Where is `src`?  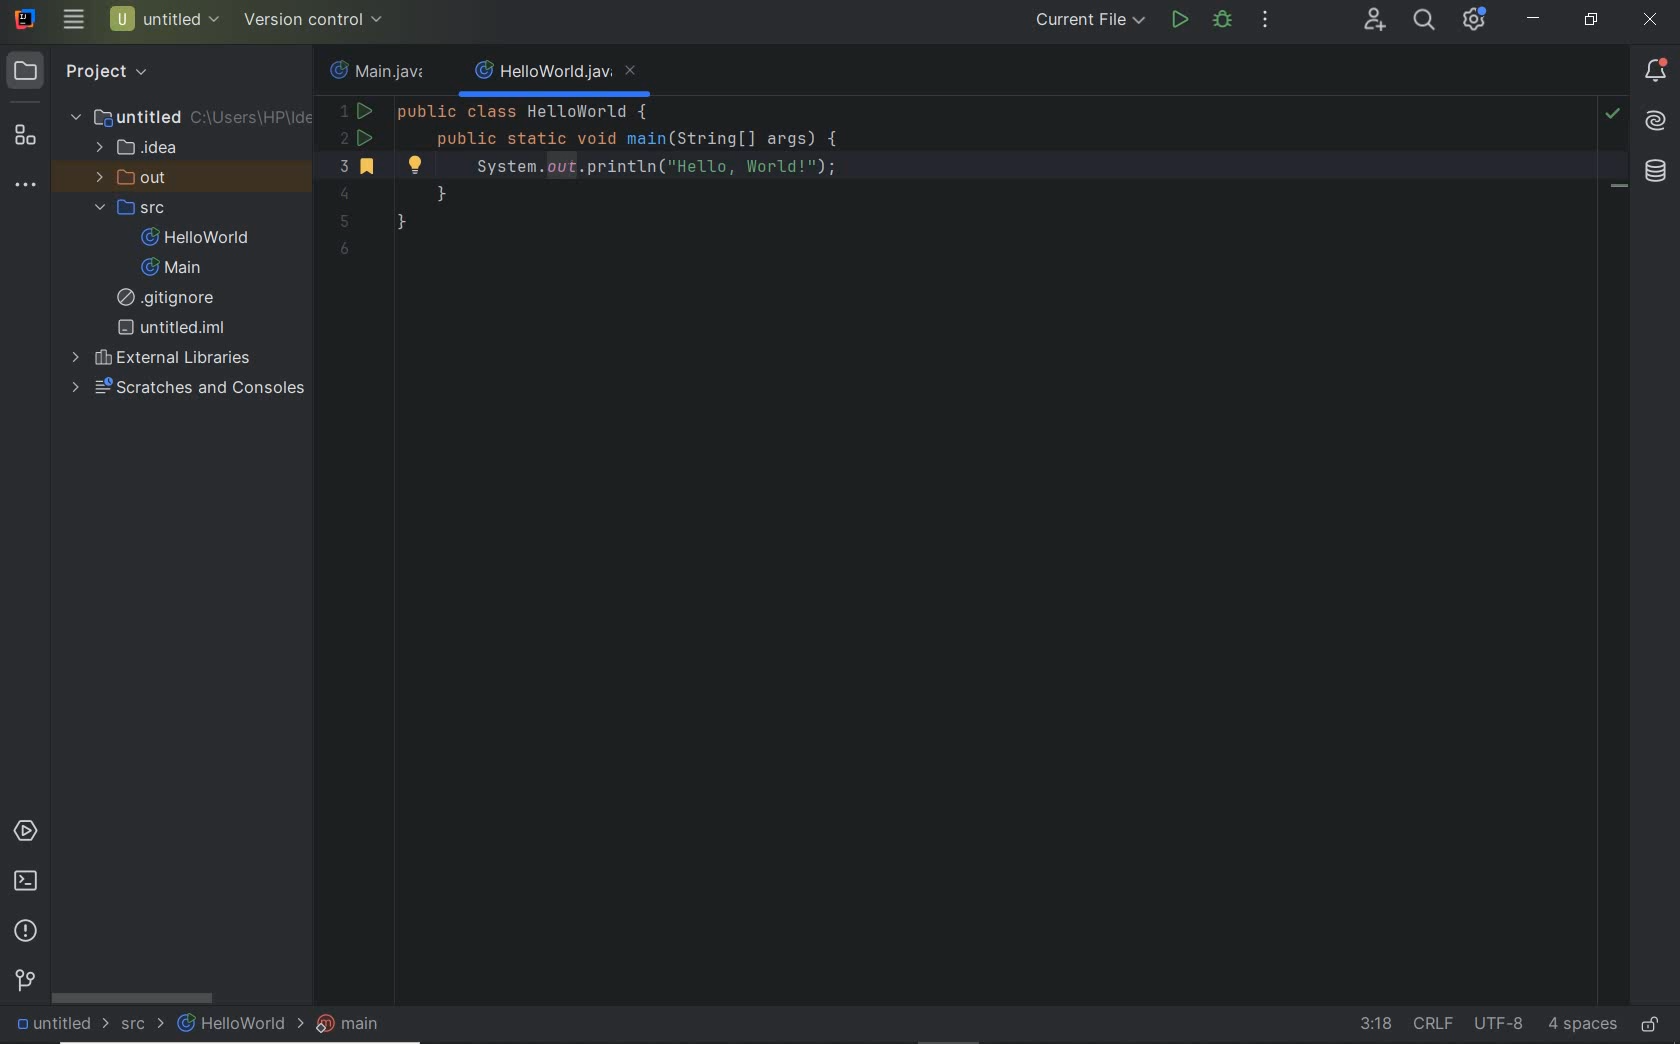 src is located at coordinates (130, 209).